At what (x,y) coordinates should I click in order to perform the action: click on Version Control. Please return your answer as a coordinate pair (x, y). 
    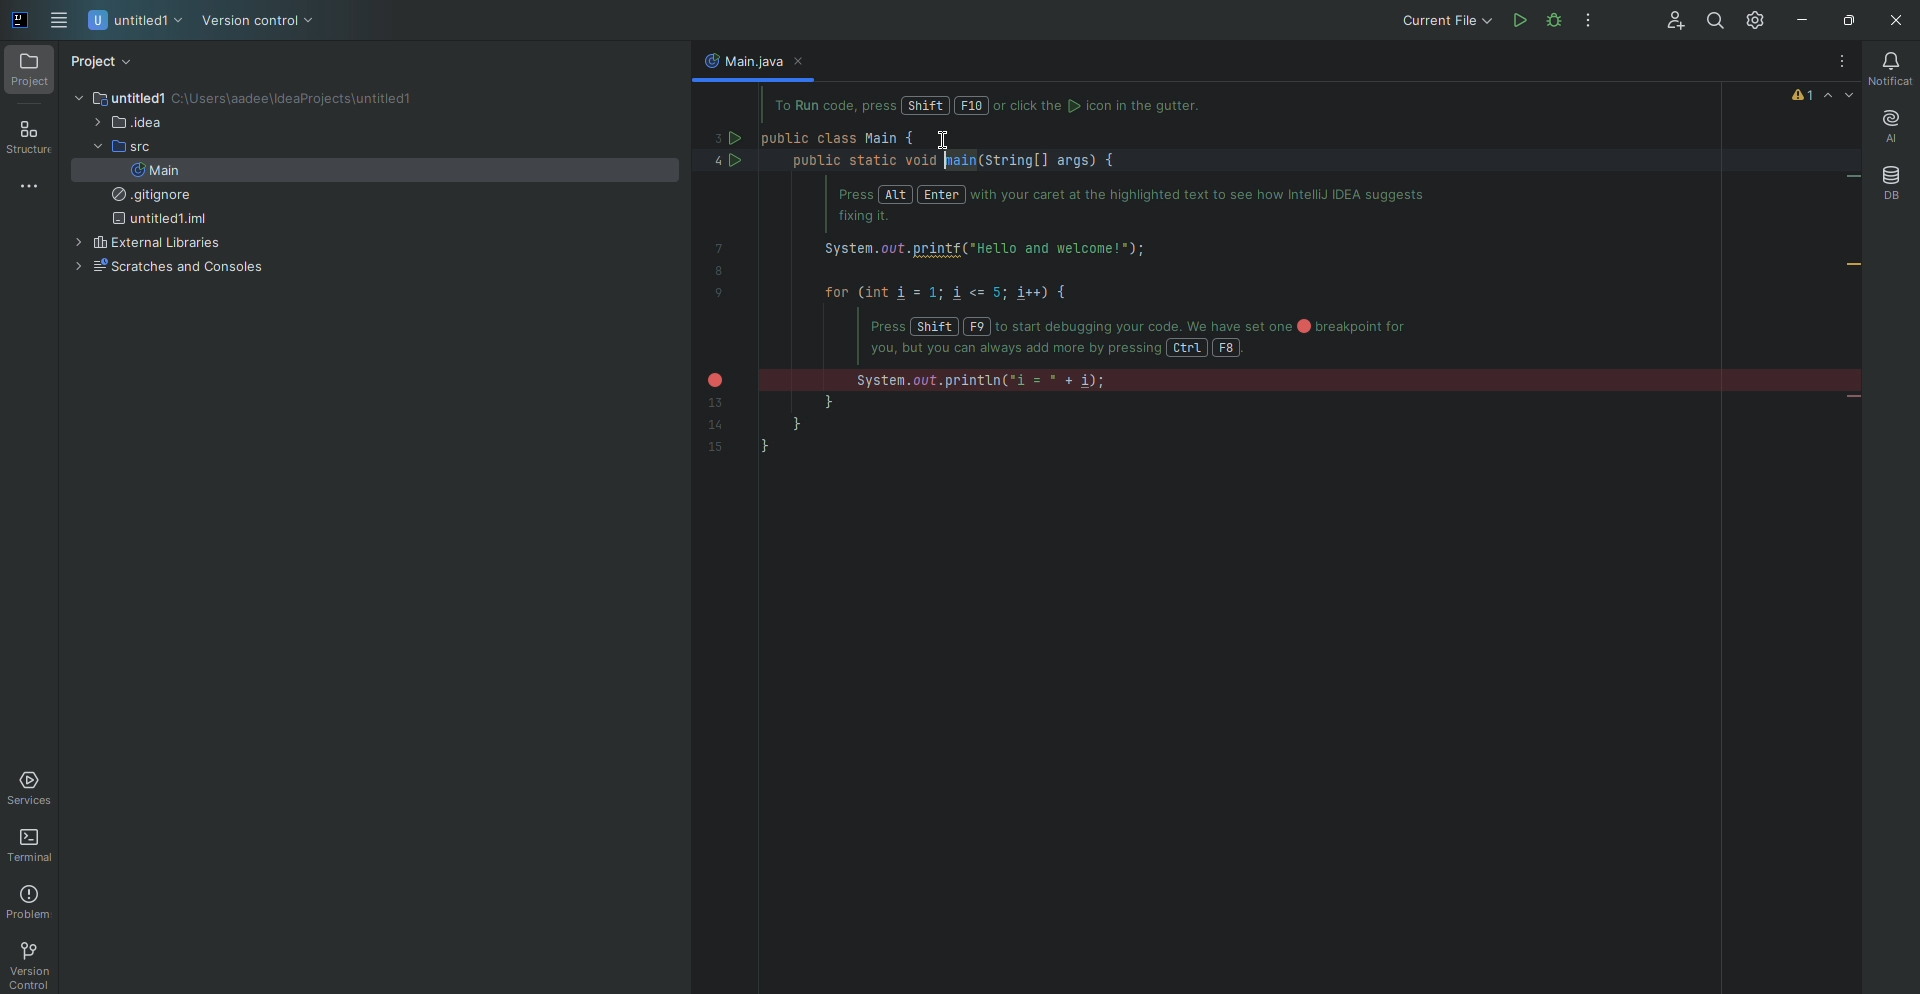
    Looking at the image, I should click on (28, 965).